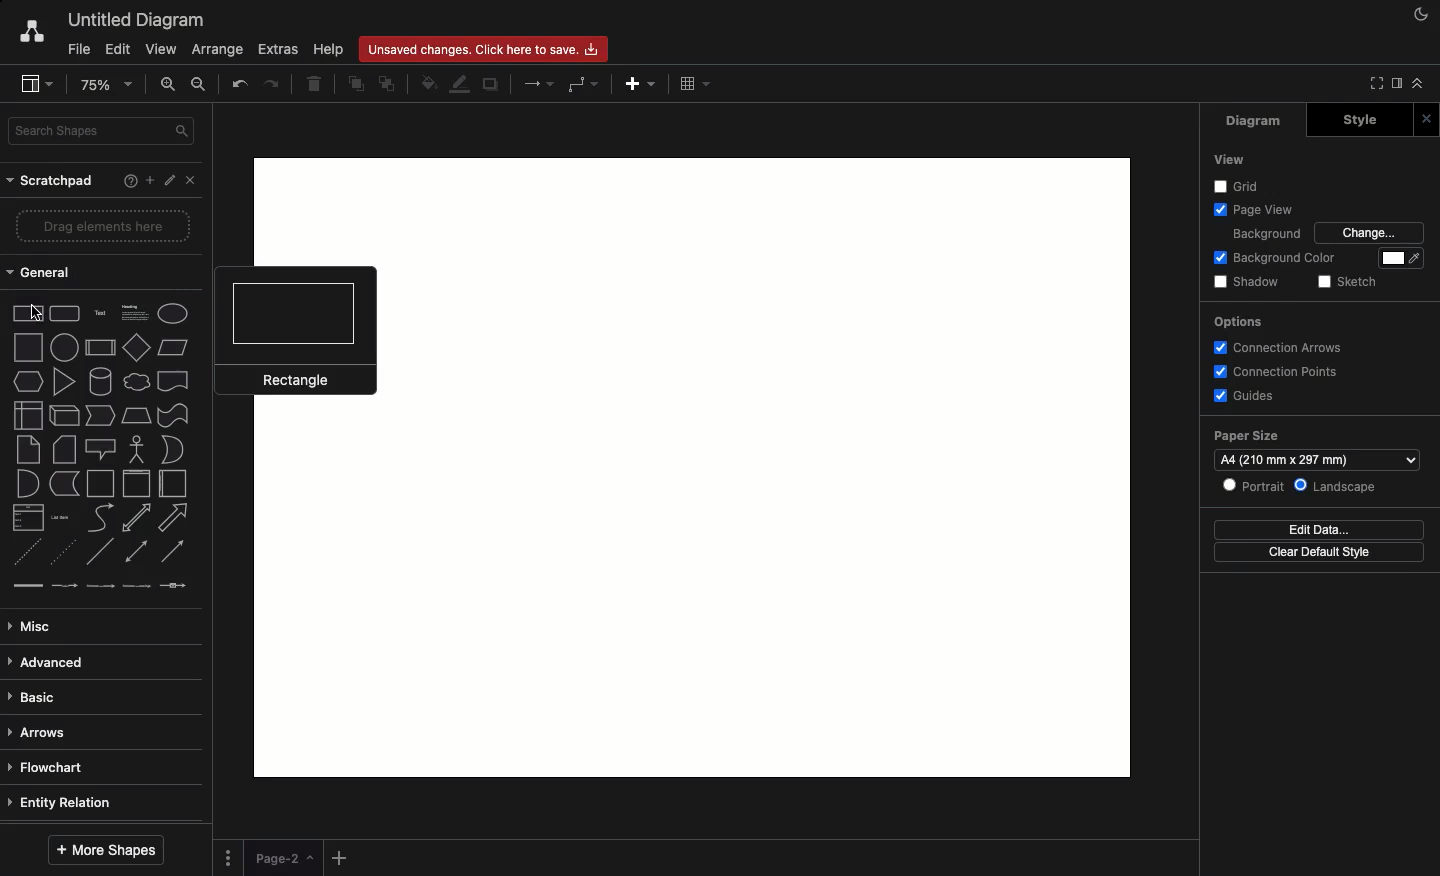 This screenshot has width=1440, height=876. Describe the element at coordinates (1324, 530) in the screenshot. I see `Edit data` at that location.